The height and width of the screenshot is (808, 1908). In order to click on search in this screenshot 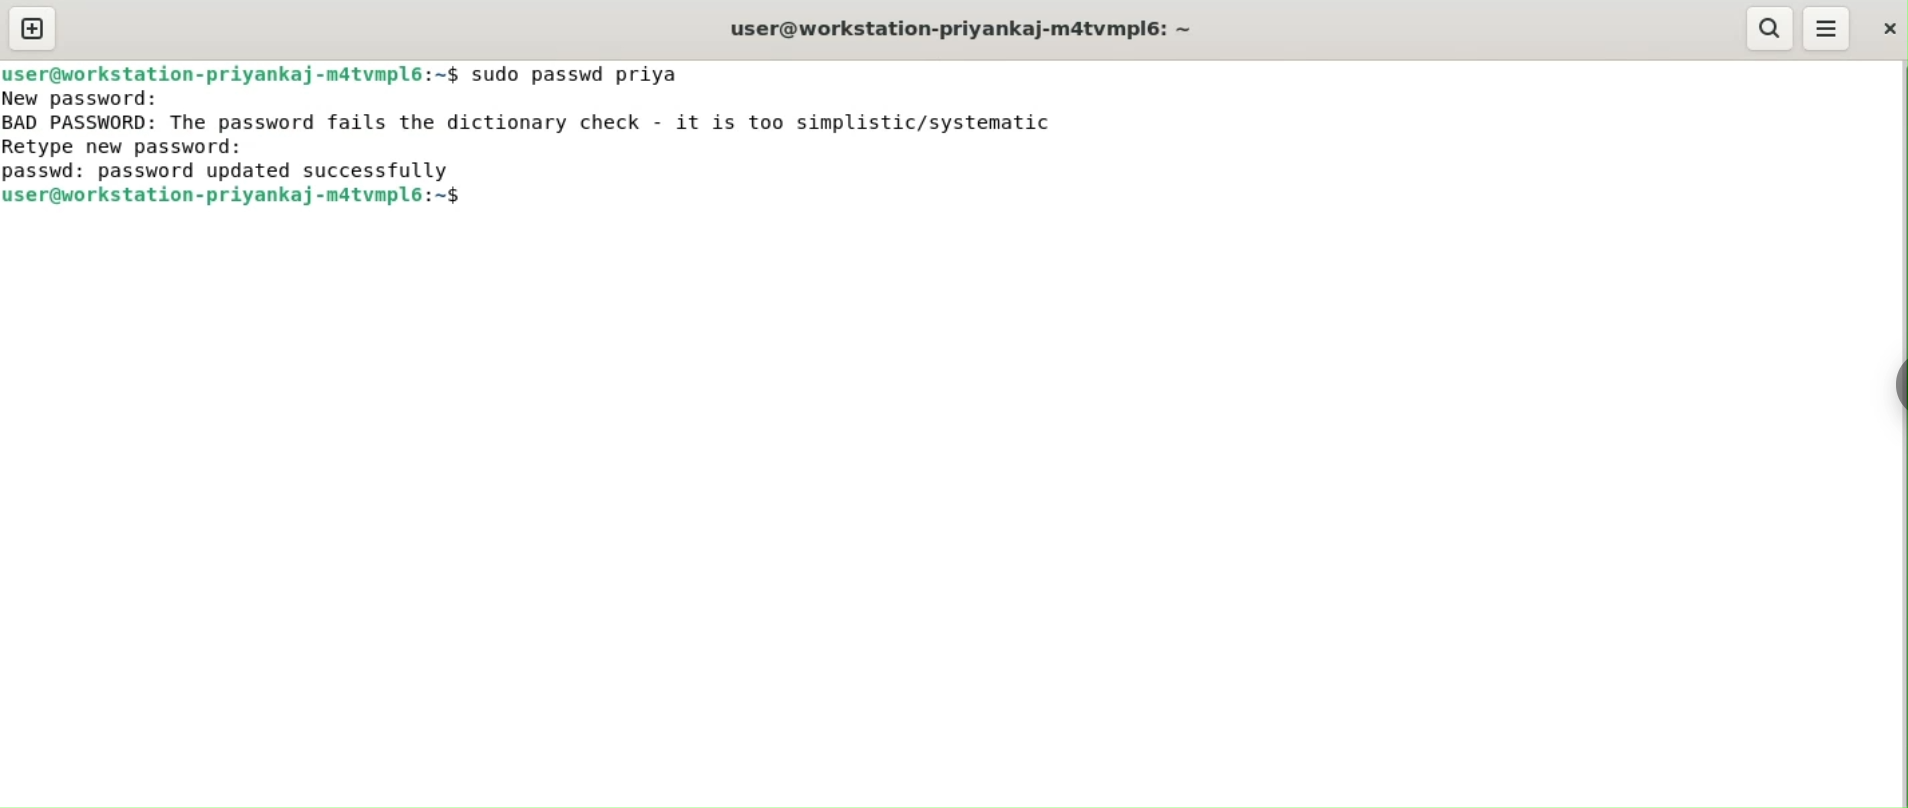, I will do `click(1769, 29)`.